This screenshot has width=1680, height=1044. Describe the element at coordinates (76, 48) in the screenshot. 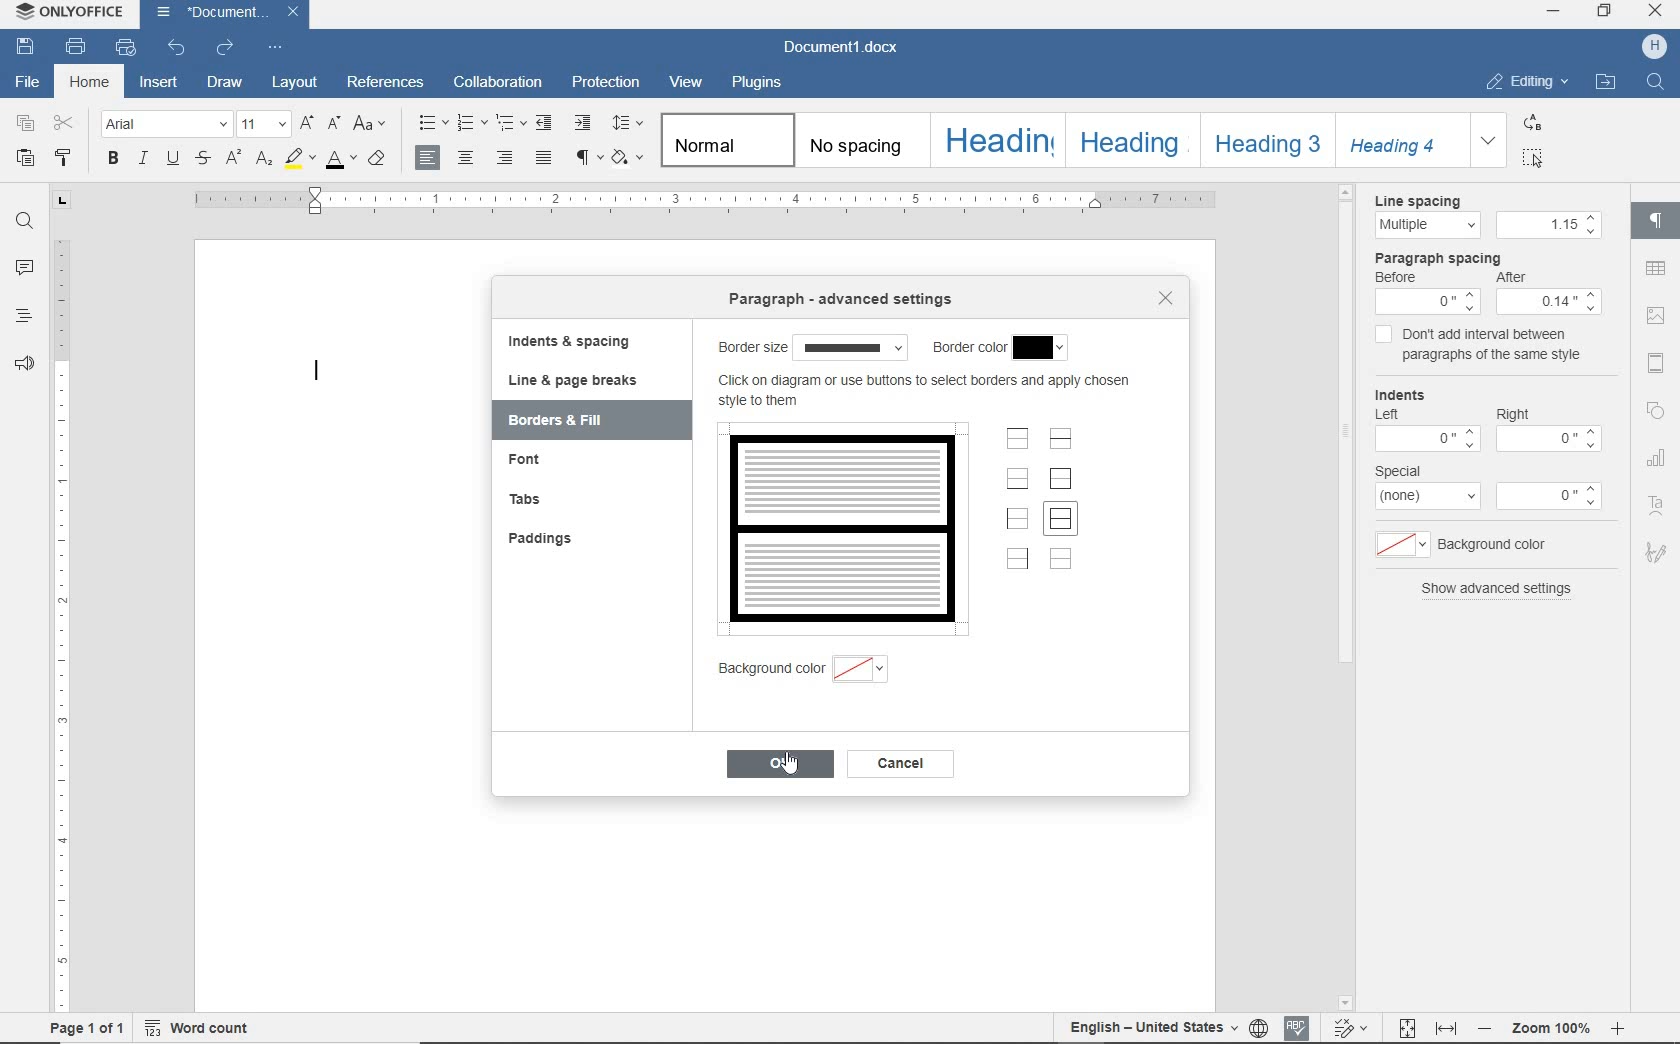

I see `print file` at that location.